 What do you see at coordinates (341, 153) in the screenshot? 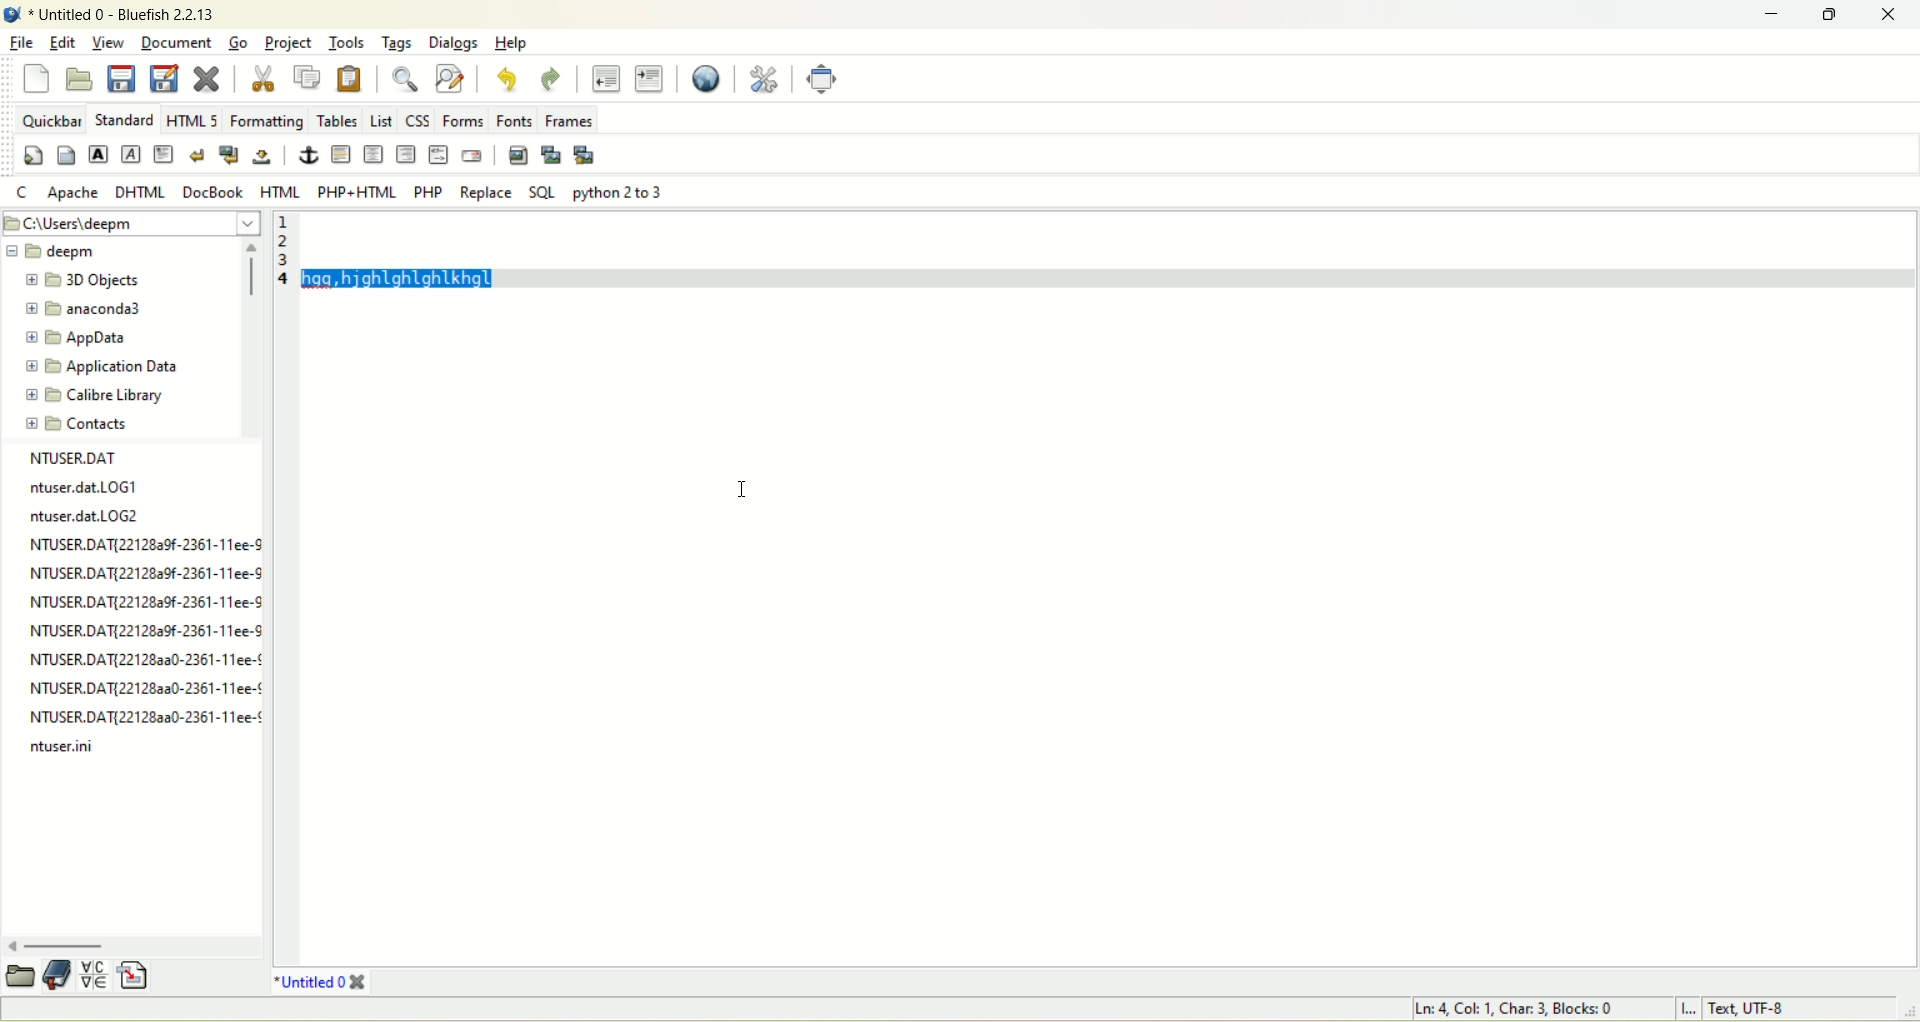
I see `horizontal rule` at bounding box center [341, 153].